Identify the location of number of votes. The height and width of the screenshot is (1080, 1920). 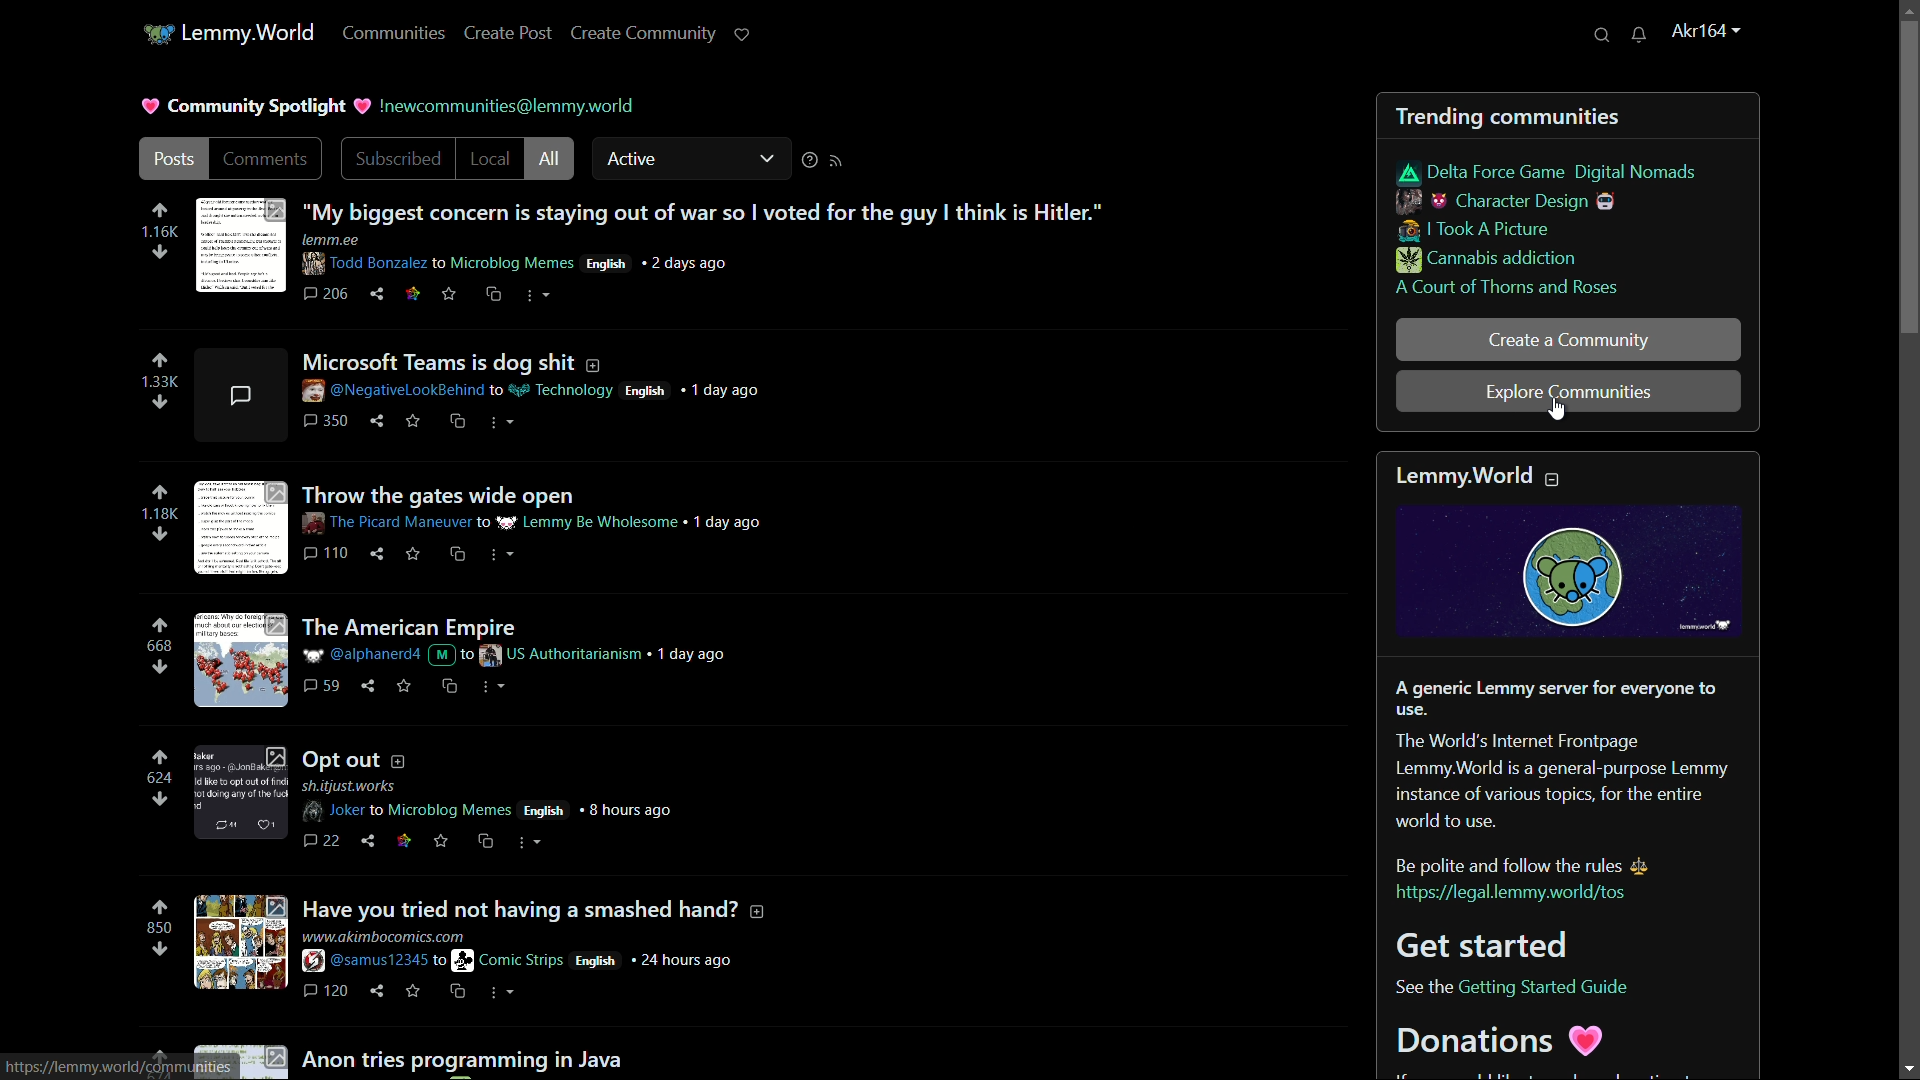
(158, 777).